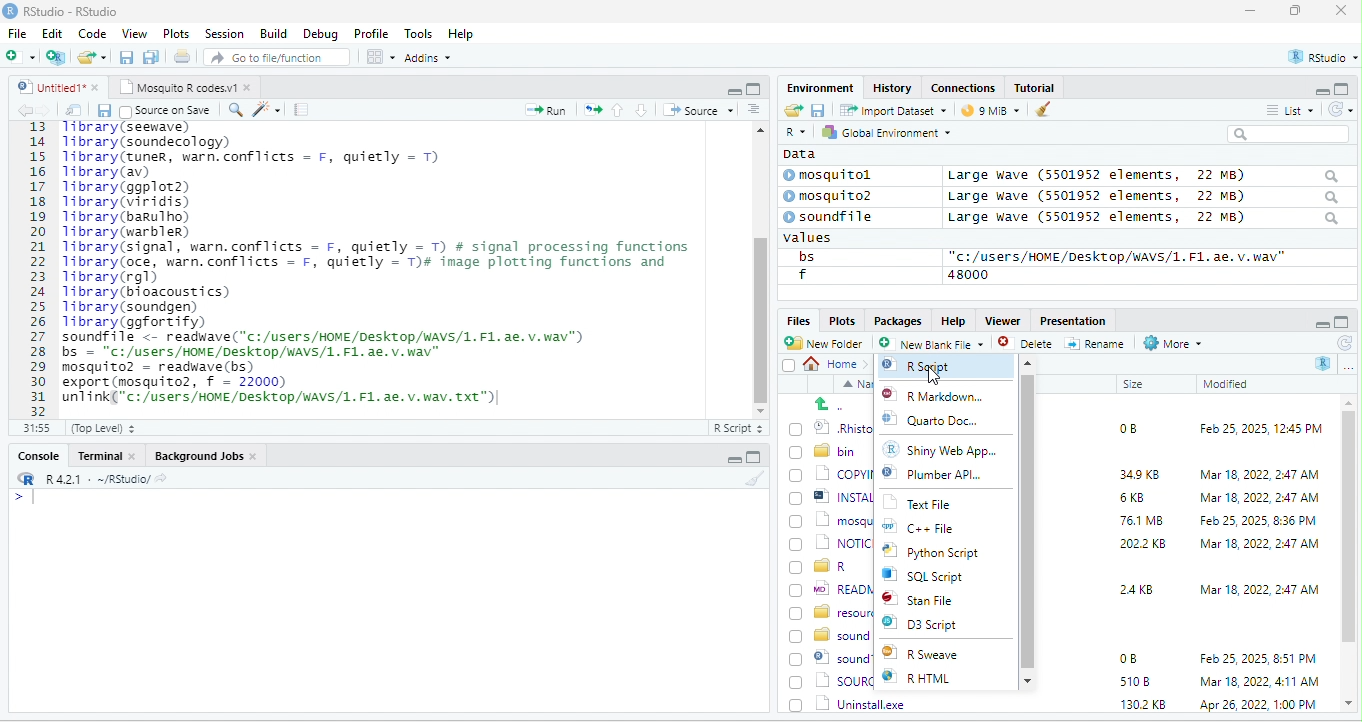 This screenshot has height=722, width=1362. What do you see at coordinates (1259, 659) in the screenshot?
I see `Feb 25, 2025, 8:51 PM` at bounding box center [1259, 659].